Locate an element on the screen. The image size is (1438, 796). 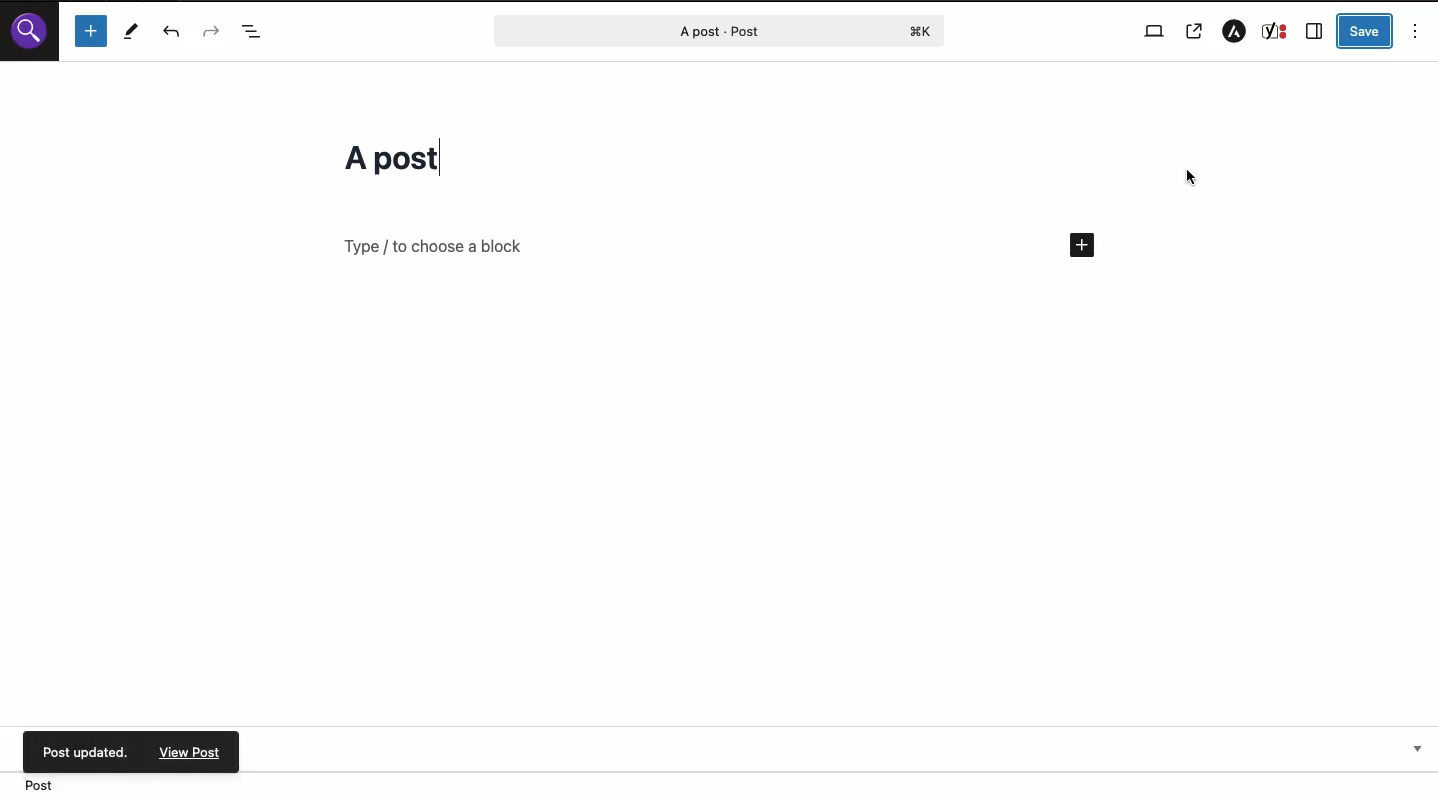
Add block is located at coordinates (90, 31).